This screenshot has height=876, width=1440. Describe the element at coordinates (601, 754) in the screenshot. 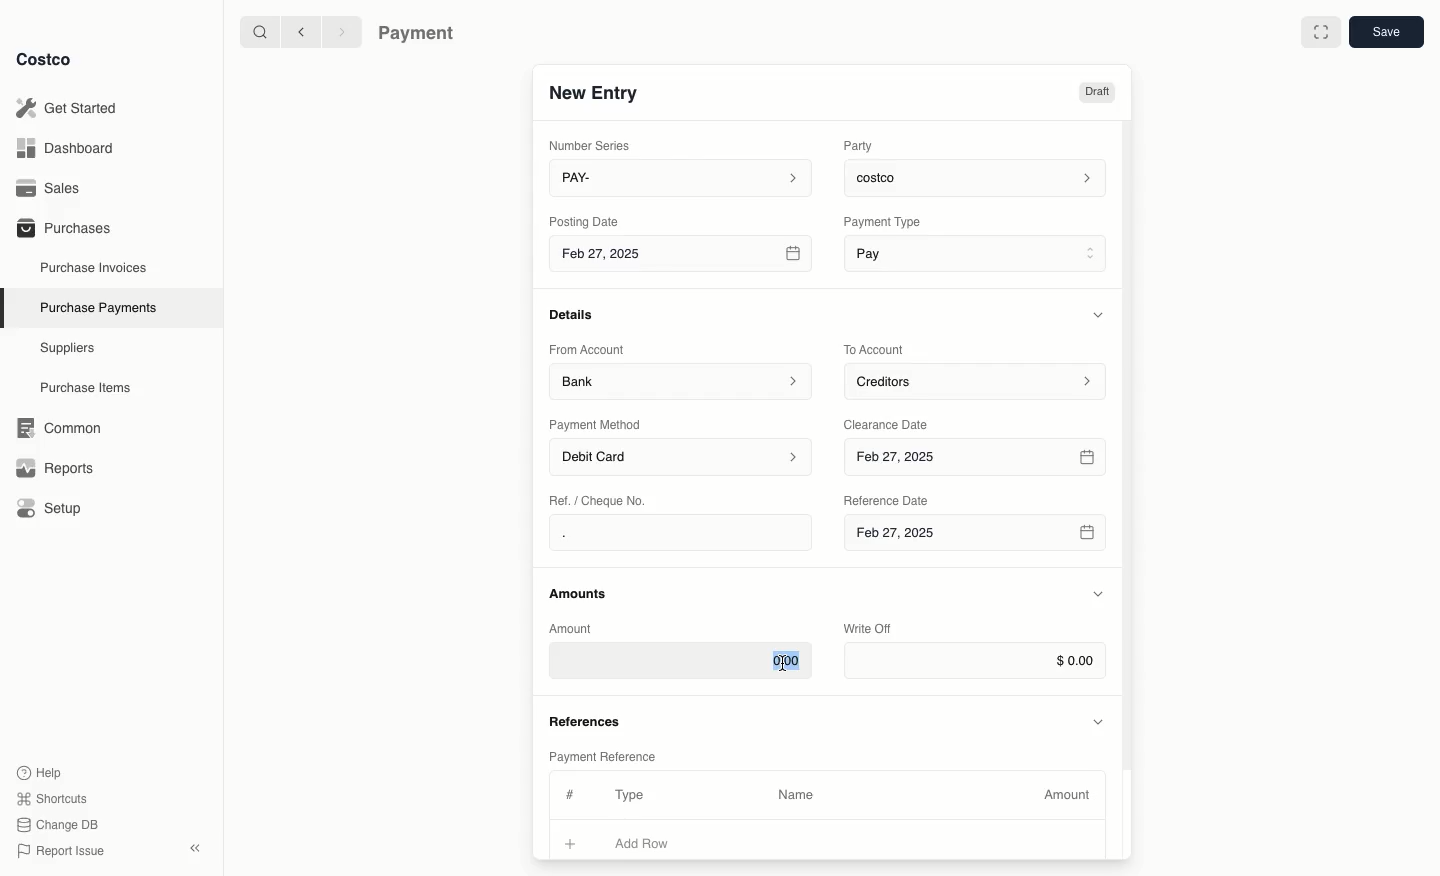

I see `Payment Reference` at that location.